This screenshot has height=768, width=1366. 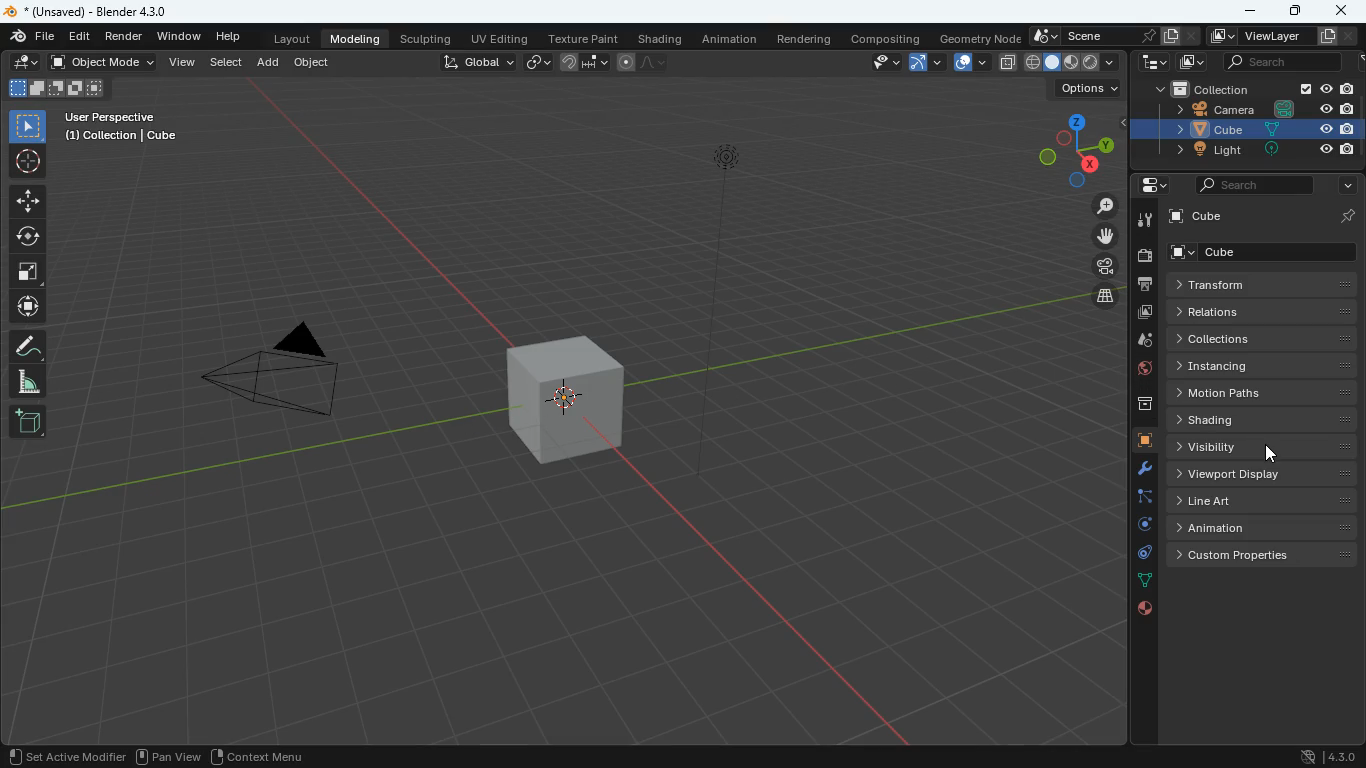 What do you see at coordinates (1138, 343) in the screenshot?
I see `drop` at bounding box center [1138, 343].